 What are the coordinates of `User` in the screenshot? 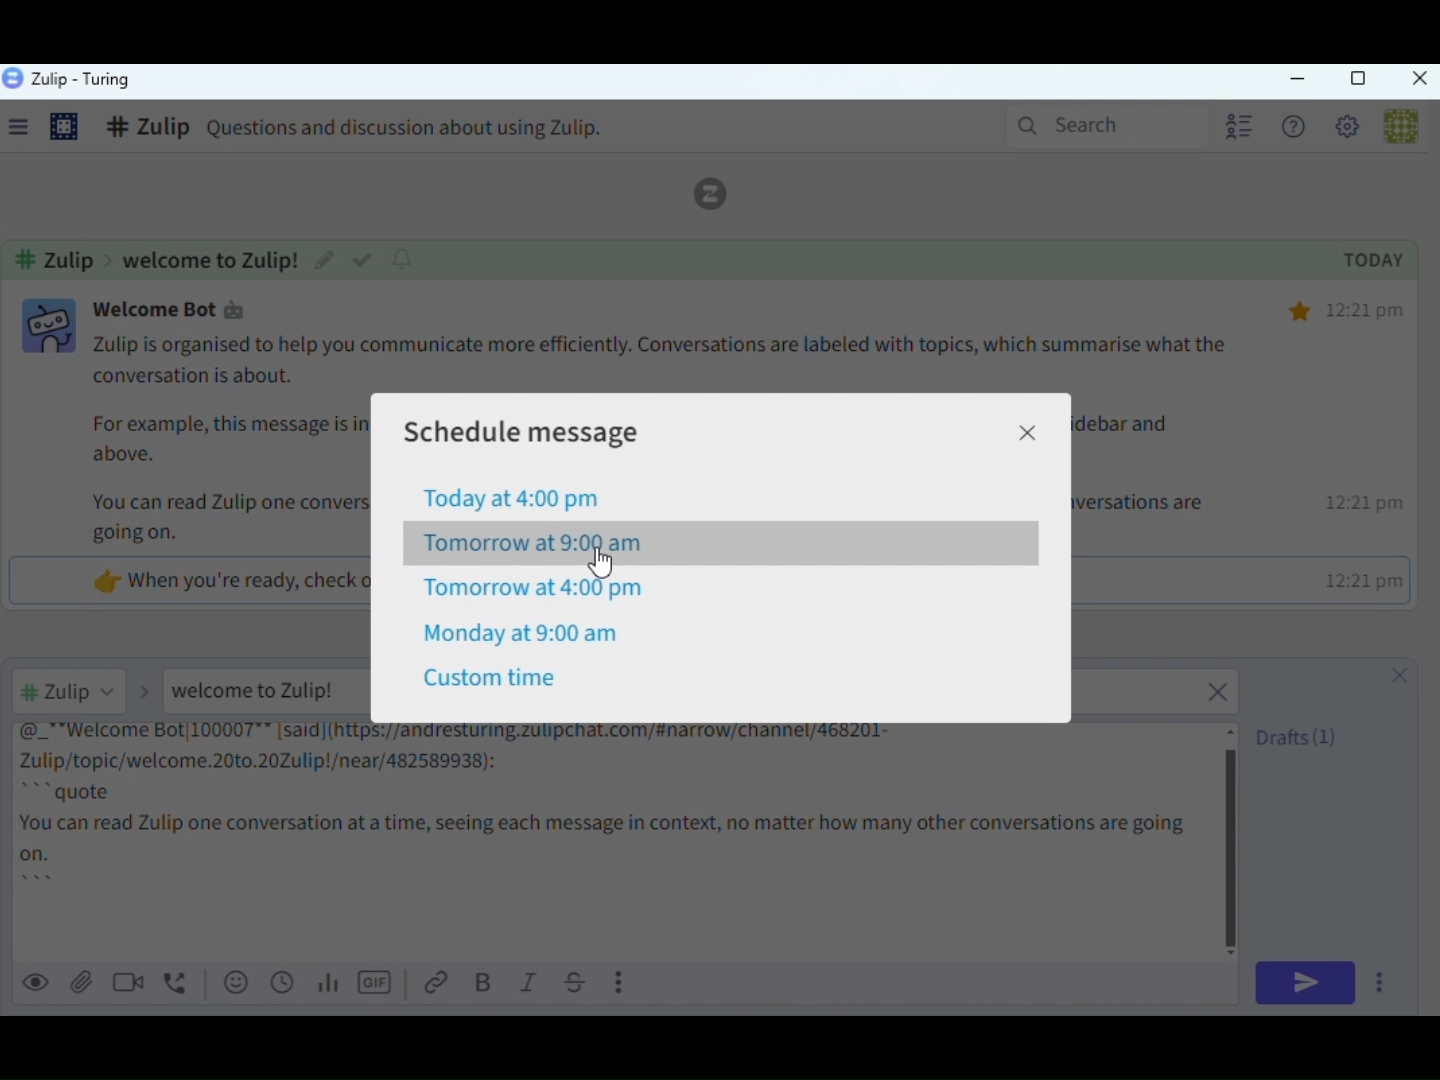 It's located at (89, 690).